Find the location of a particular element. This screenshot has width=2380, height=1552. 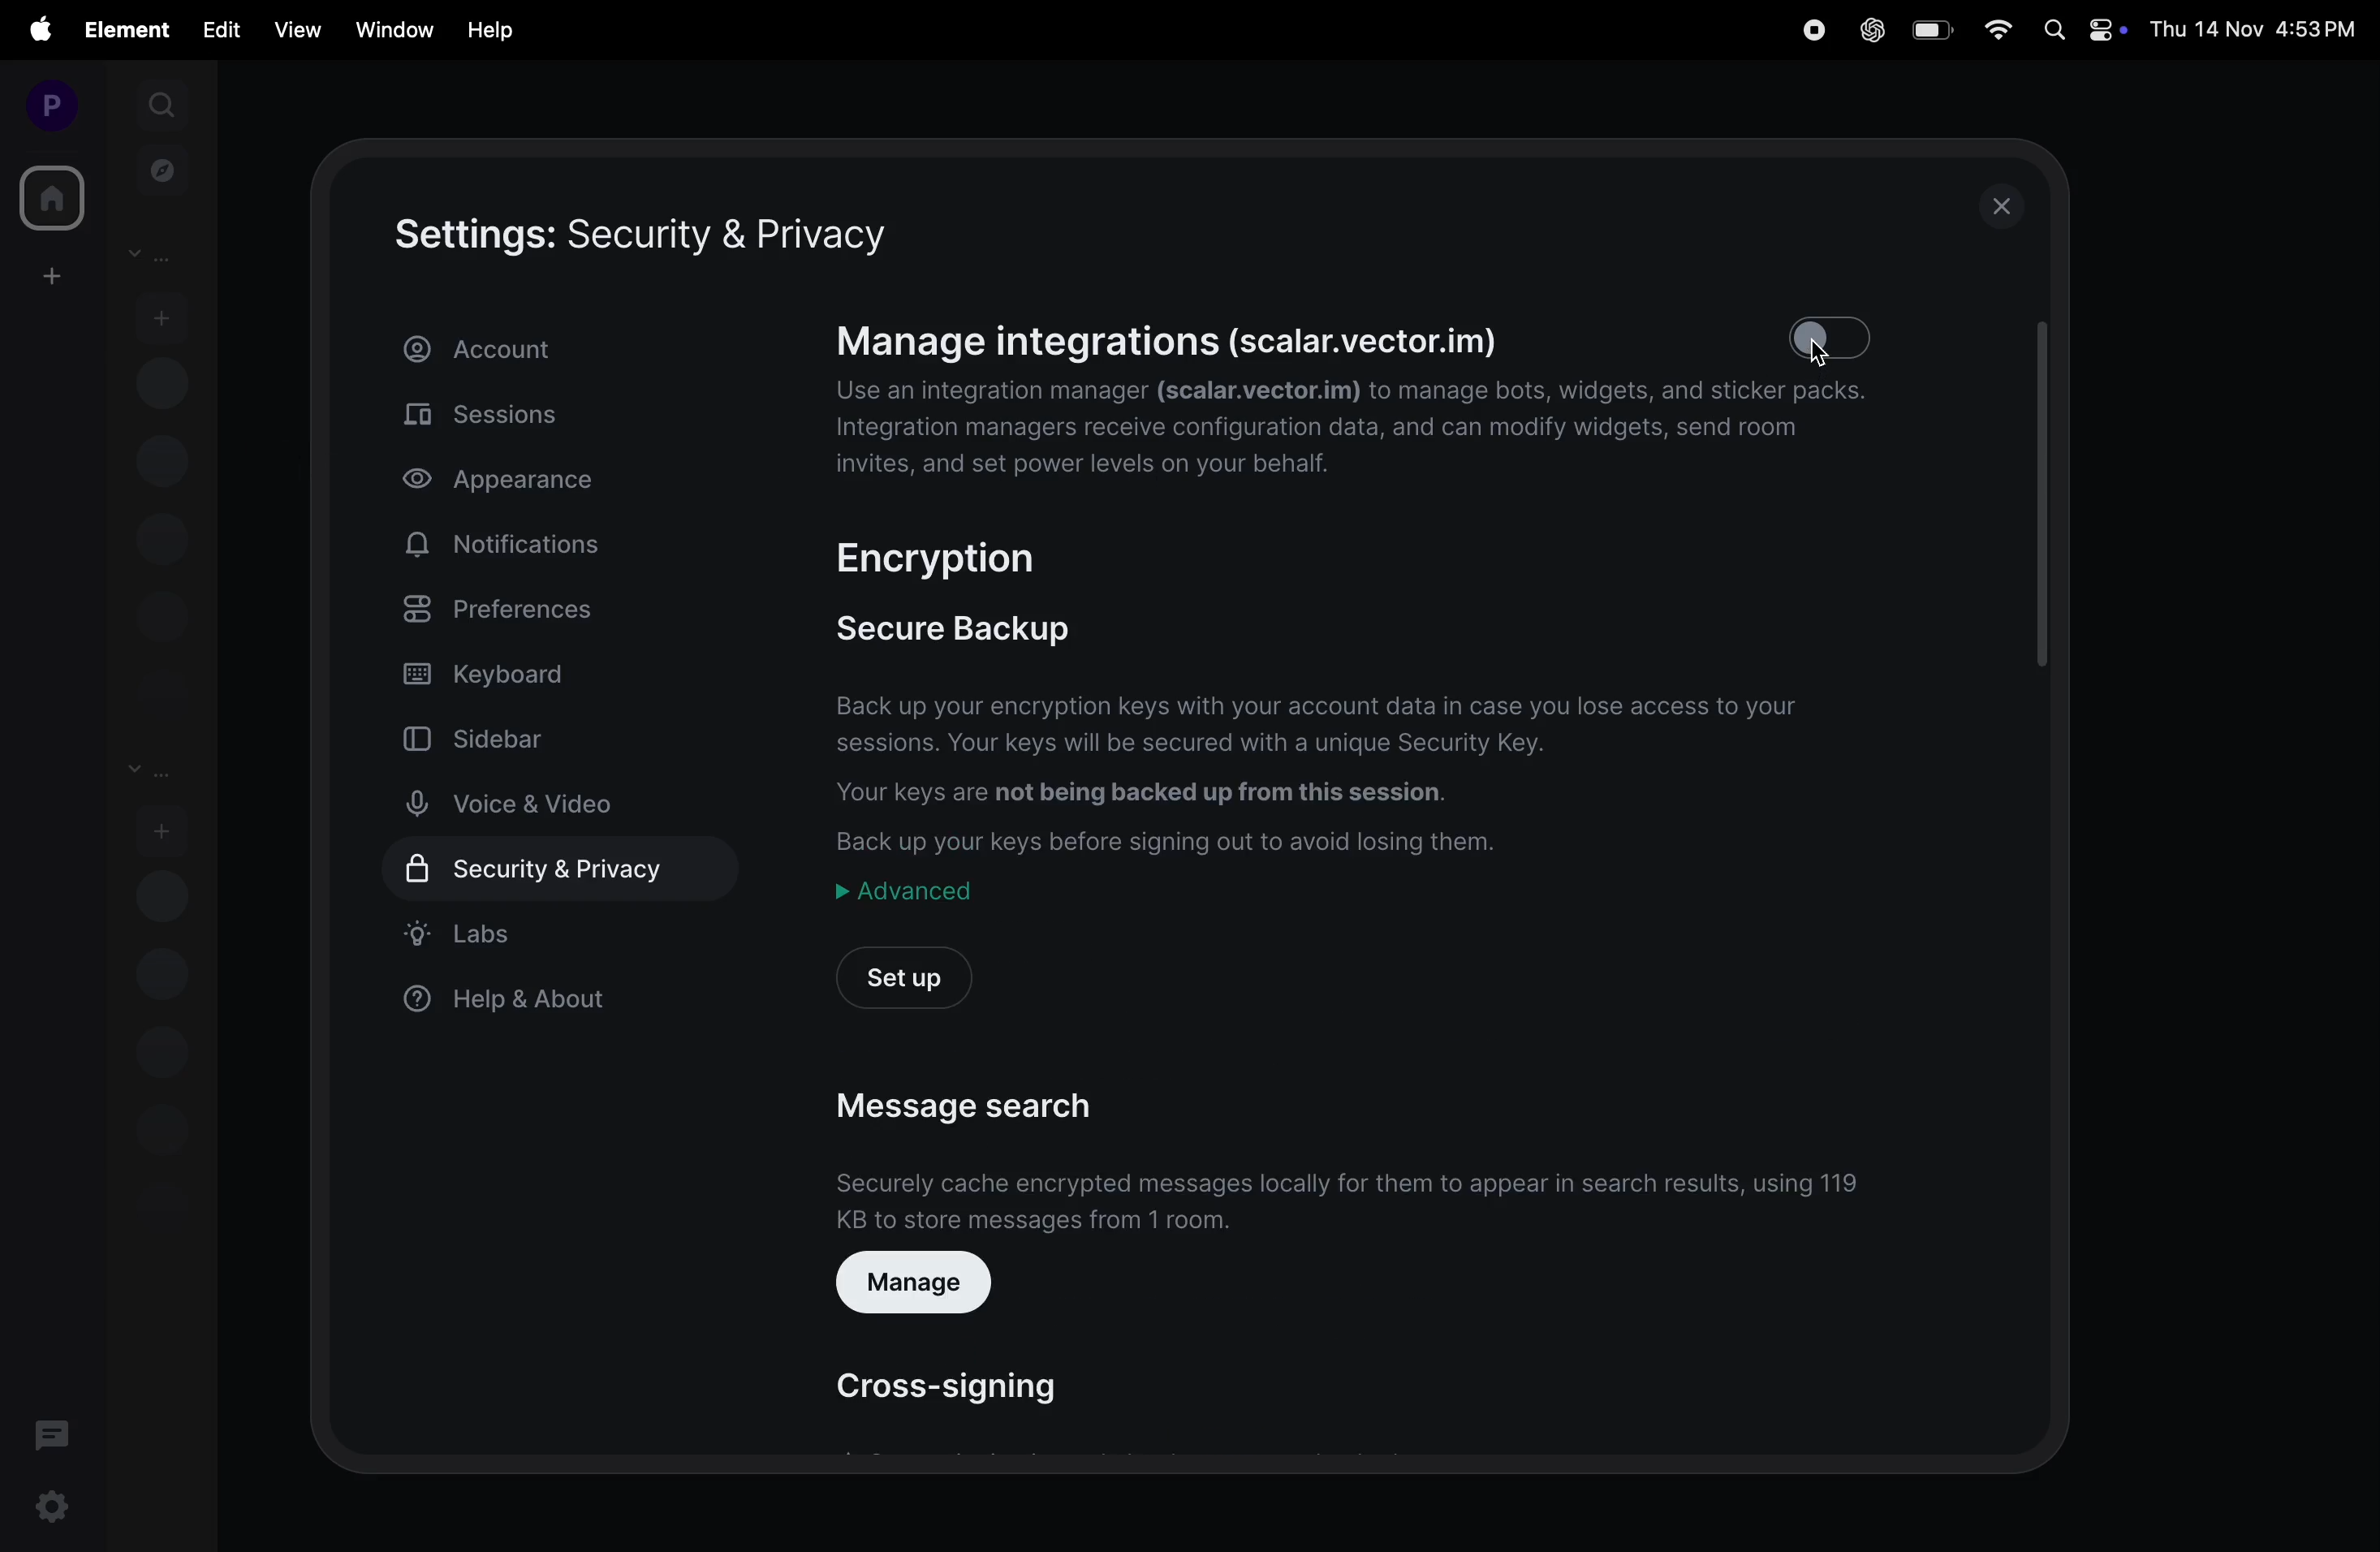

element is located at coordinates (124, 30).